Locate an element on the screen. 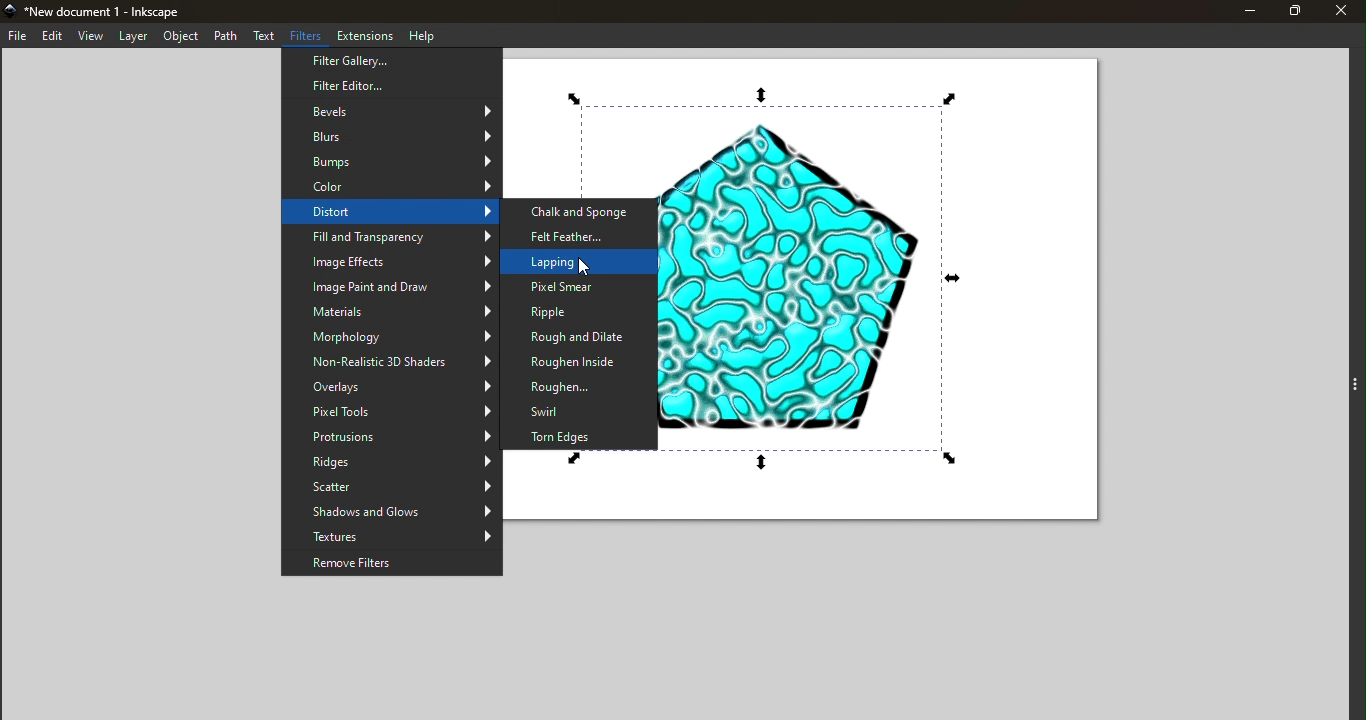 This screenshot has height=720, width=1366. Lapping is located at coordinates (580, 260).